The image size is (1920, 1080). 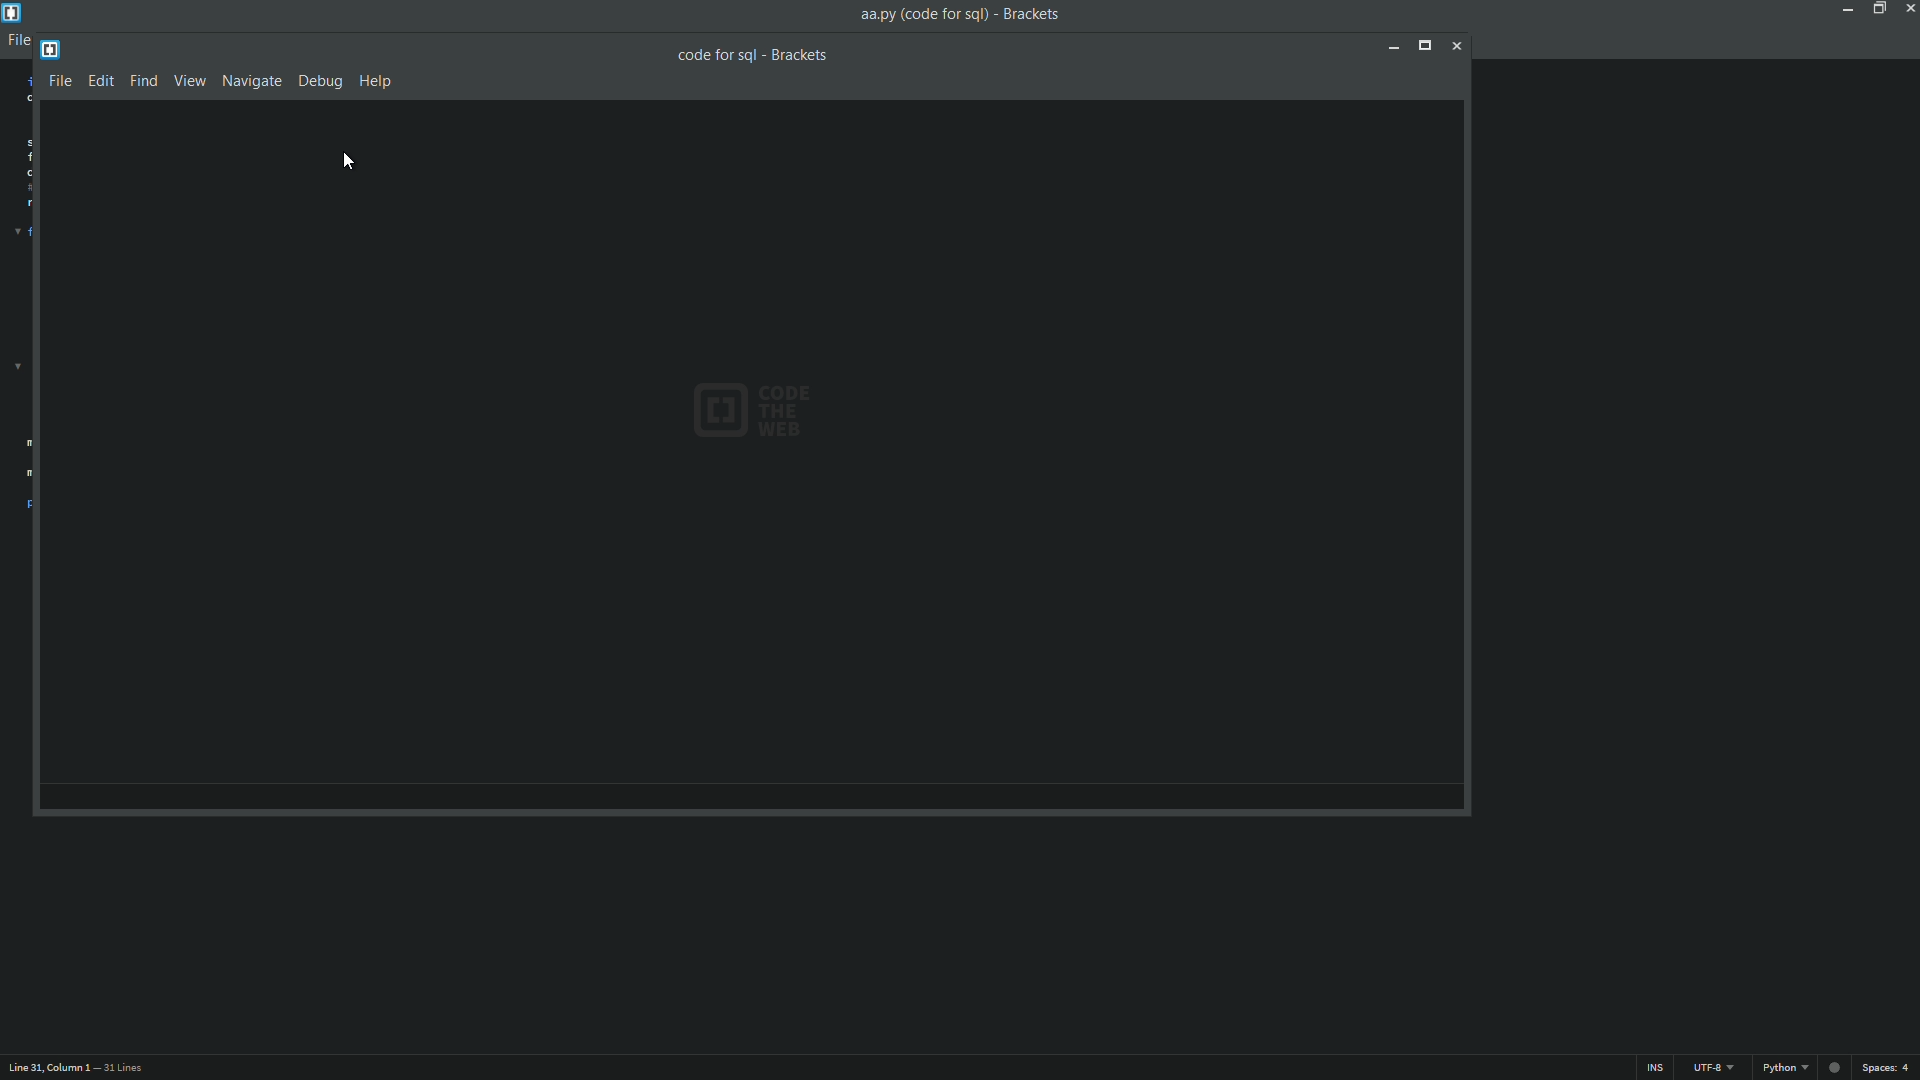 I want to click on circle, so click(x=1829, y=1067).